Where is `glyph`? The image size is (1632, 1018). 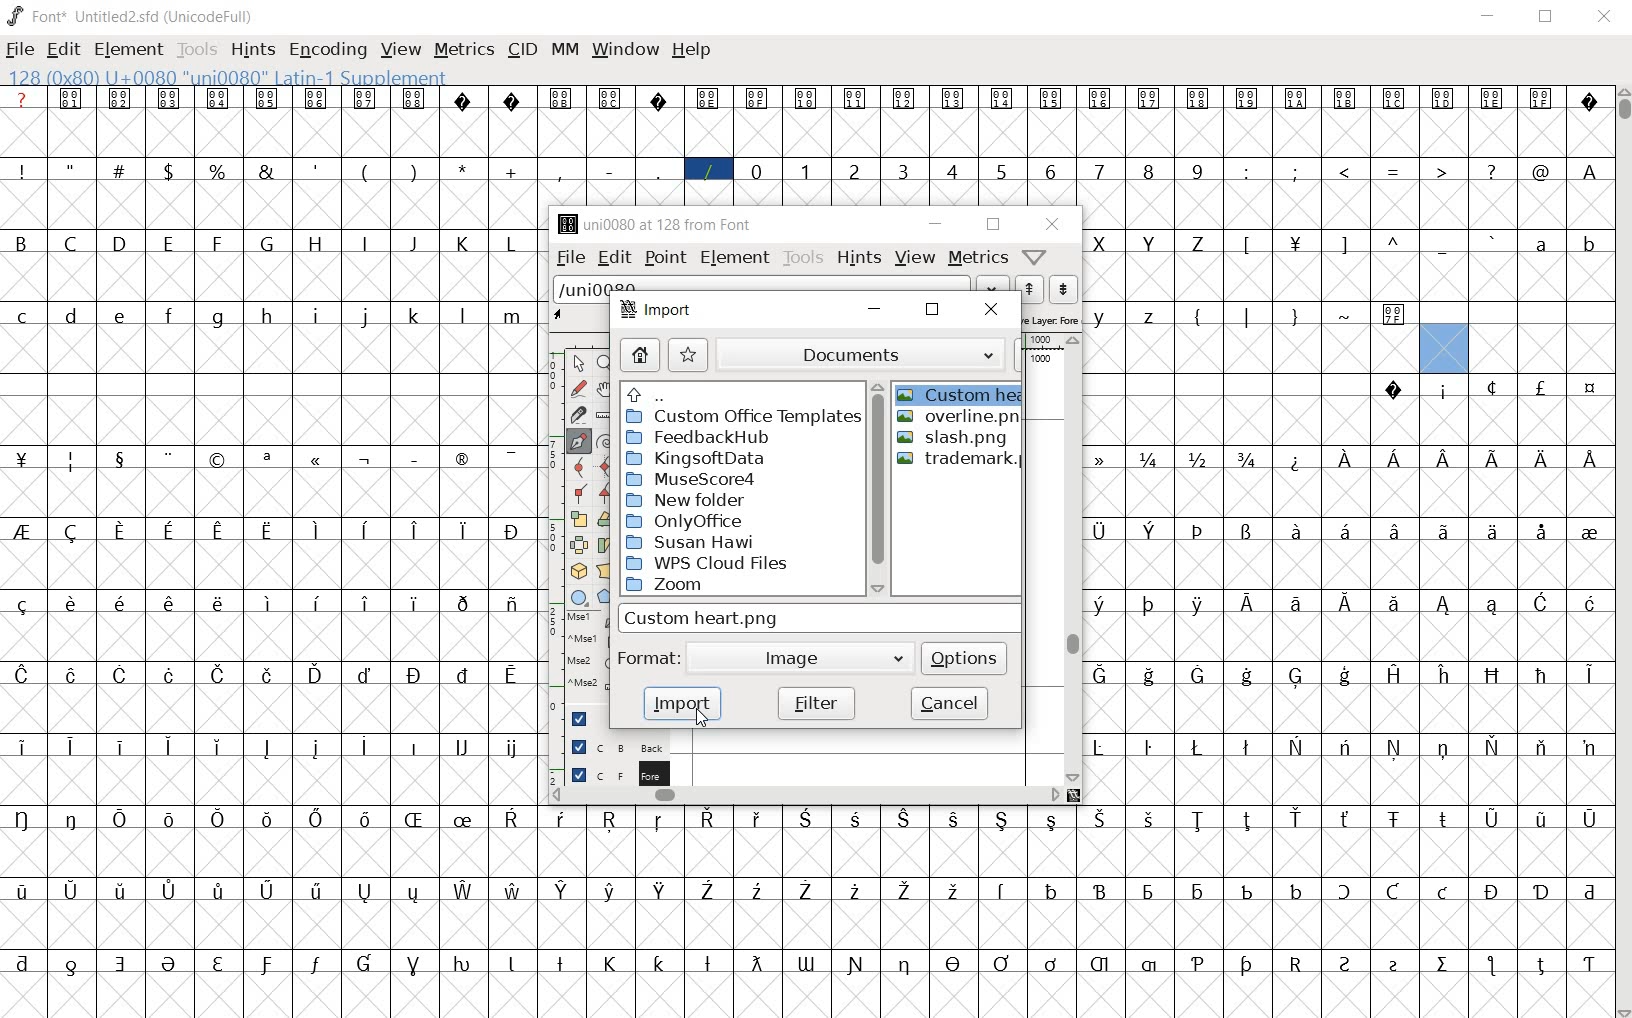 glyph is located at coordinates (1345, 171).